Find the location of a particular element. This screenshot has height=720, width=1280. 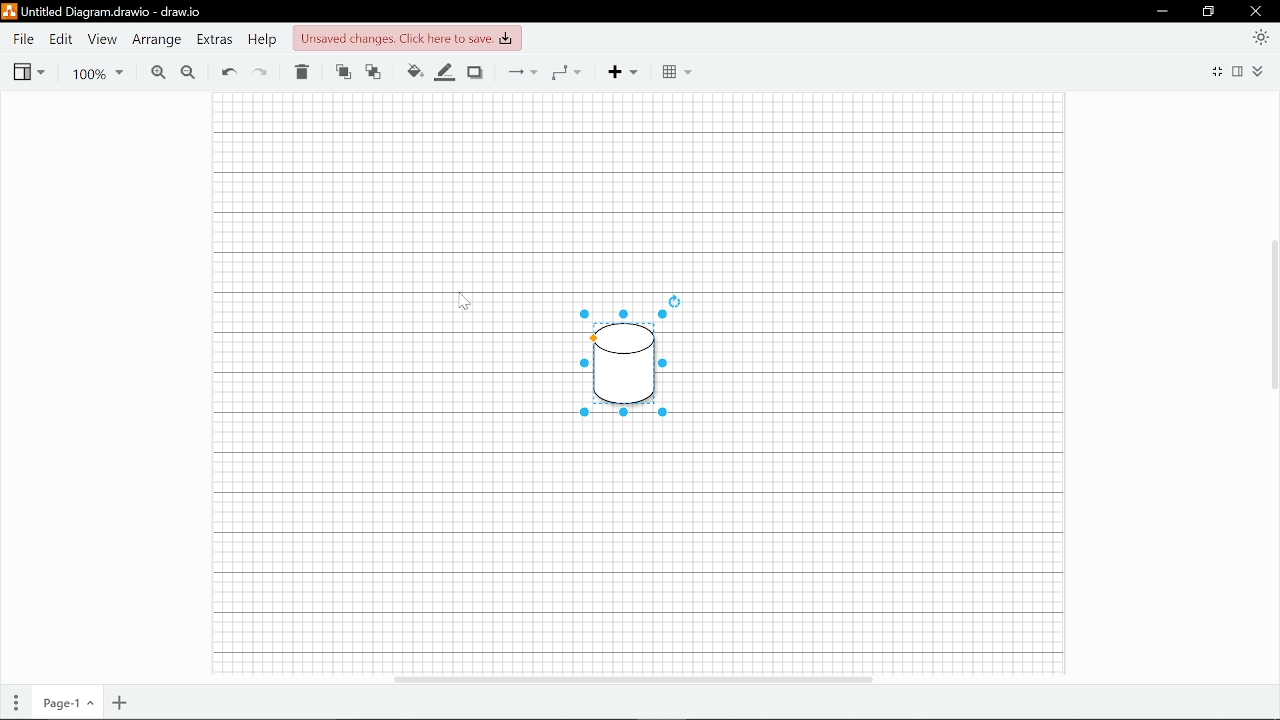

Table is located at coordinates (677, 72).